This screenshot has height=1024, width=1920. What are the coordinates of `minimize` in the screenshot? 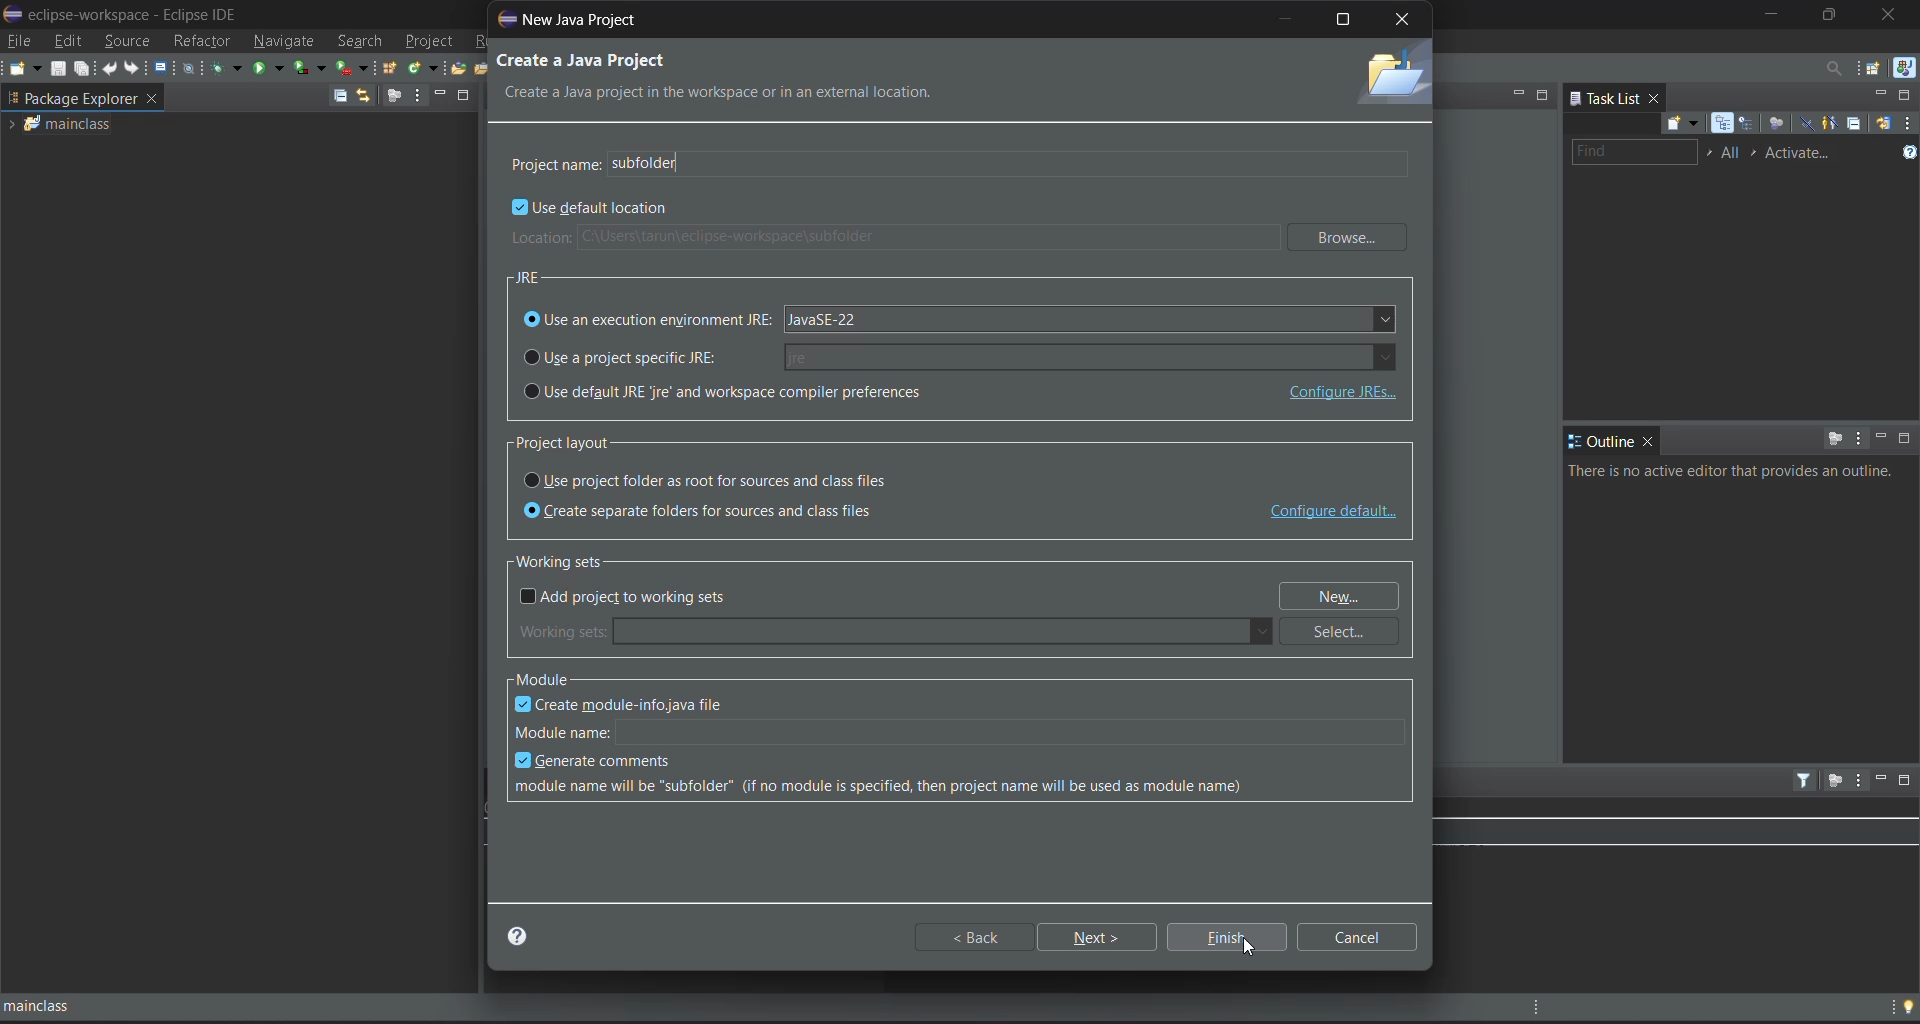 It's located at (1879, 778).